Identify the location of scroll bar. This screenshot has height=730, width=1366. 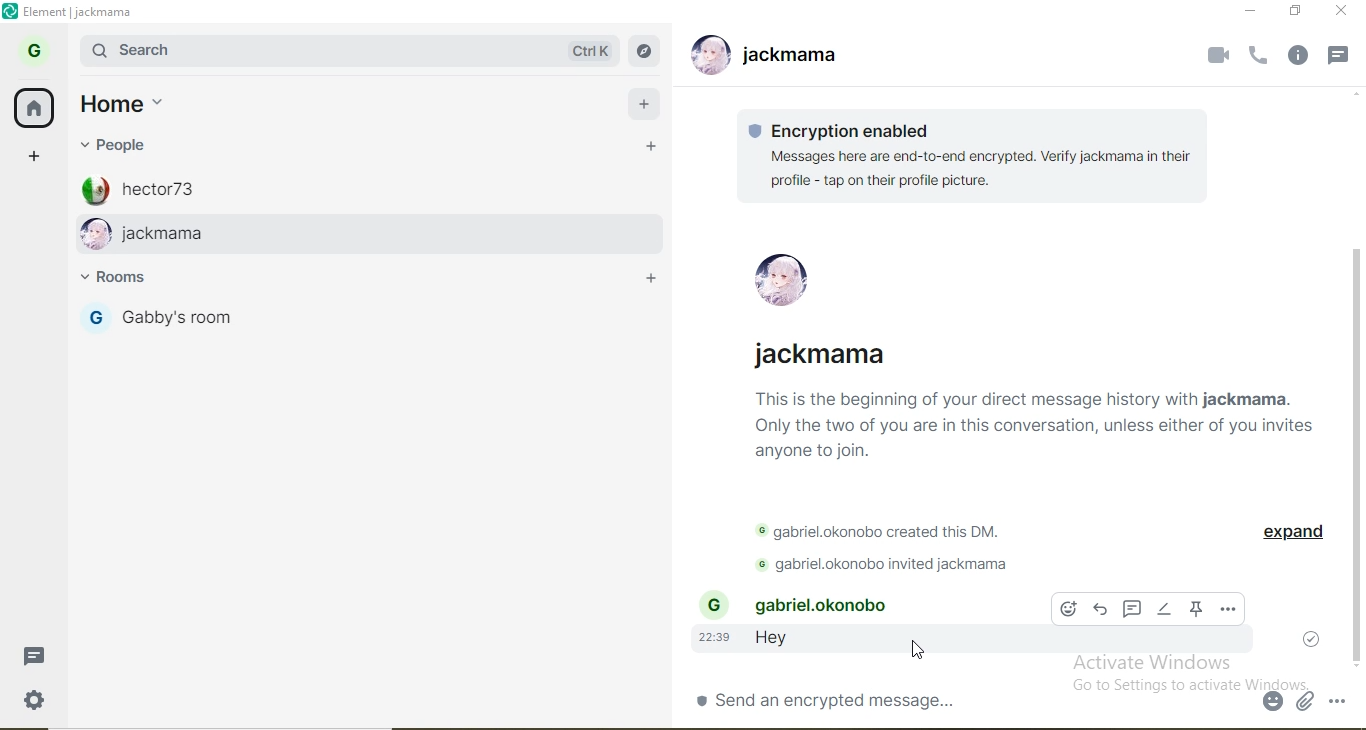
(1357, 456).